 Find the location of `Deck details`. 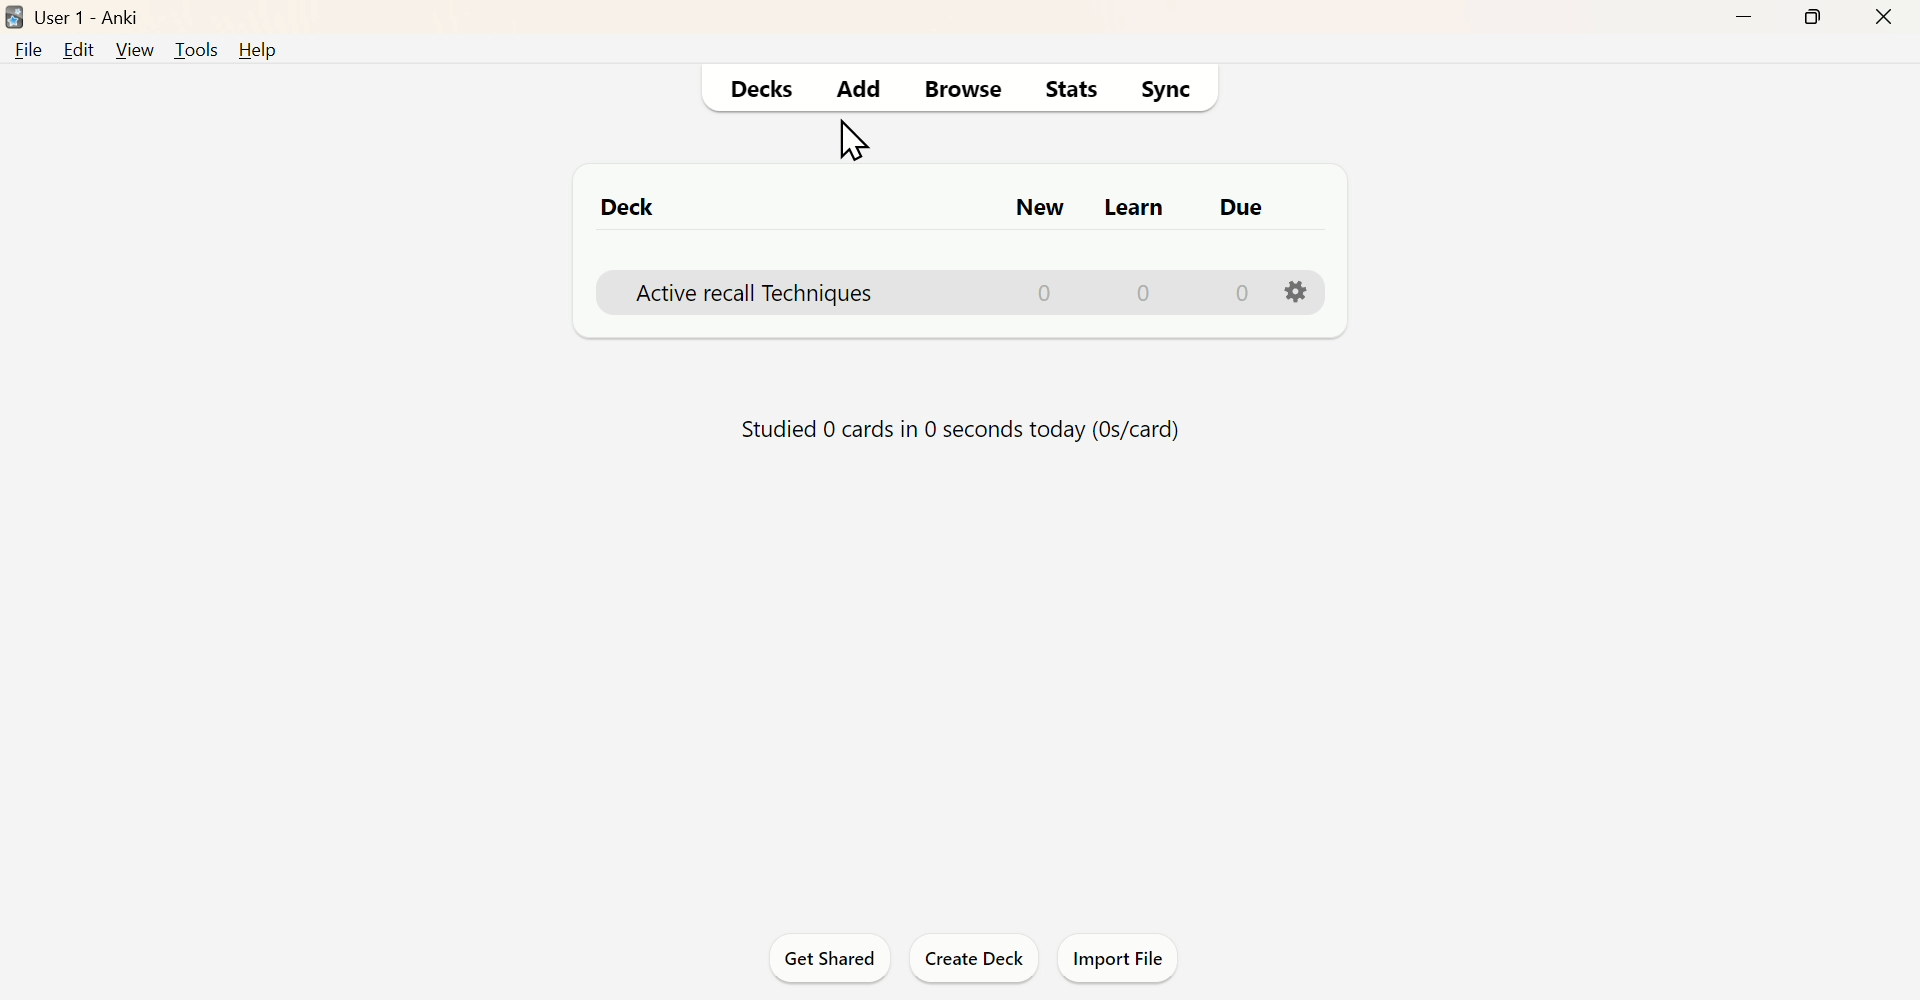

Deck details is located at coordinates (978, 290).